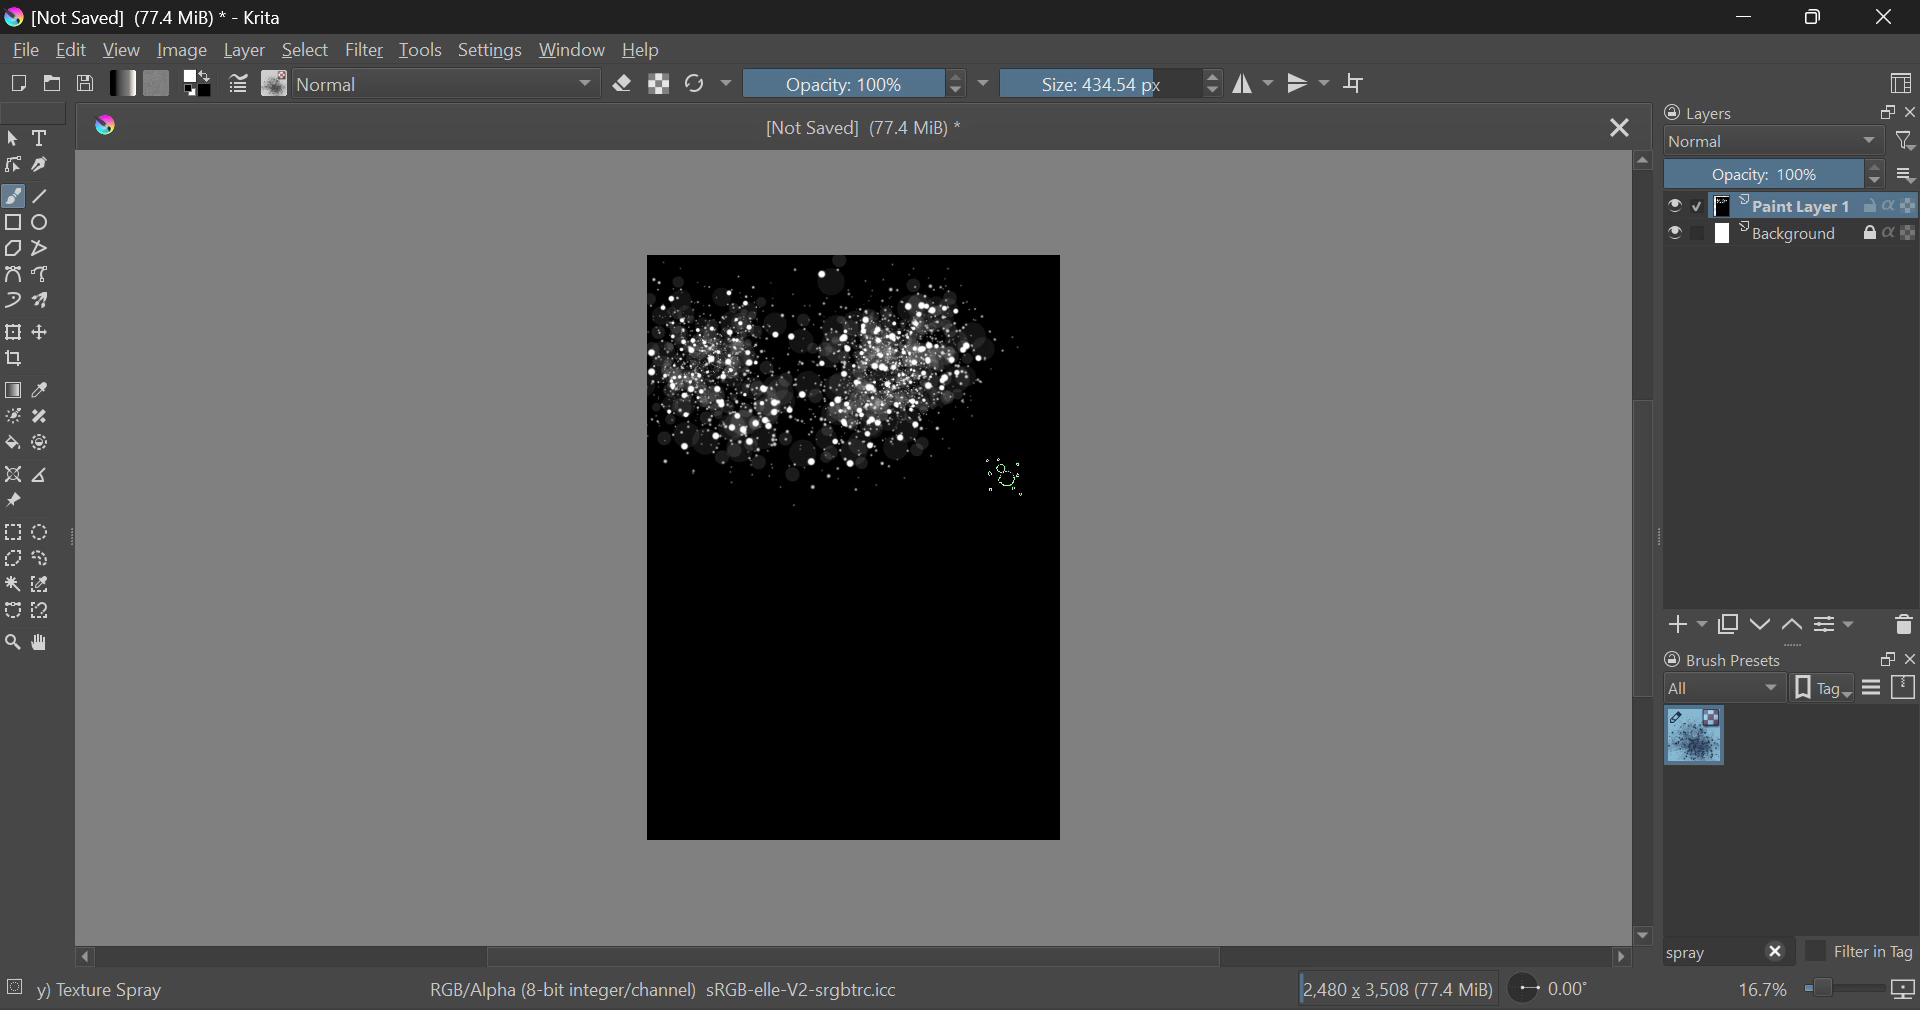 The height and width of the screenshot is (1010, 1920). What do you see at coordinates (858, 955) in the screenshot?
I see `Scroll Bar` at bounding box center [858, 955].